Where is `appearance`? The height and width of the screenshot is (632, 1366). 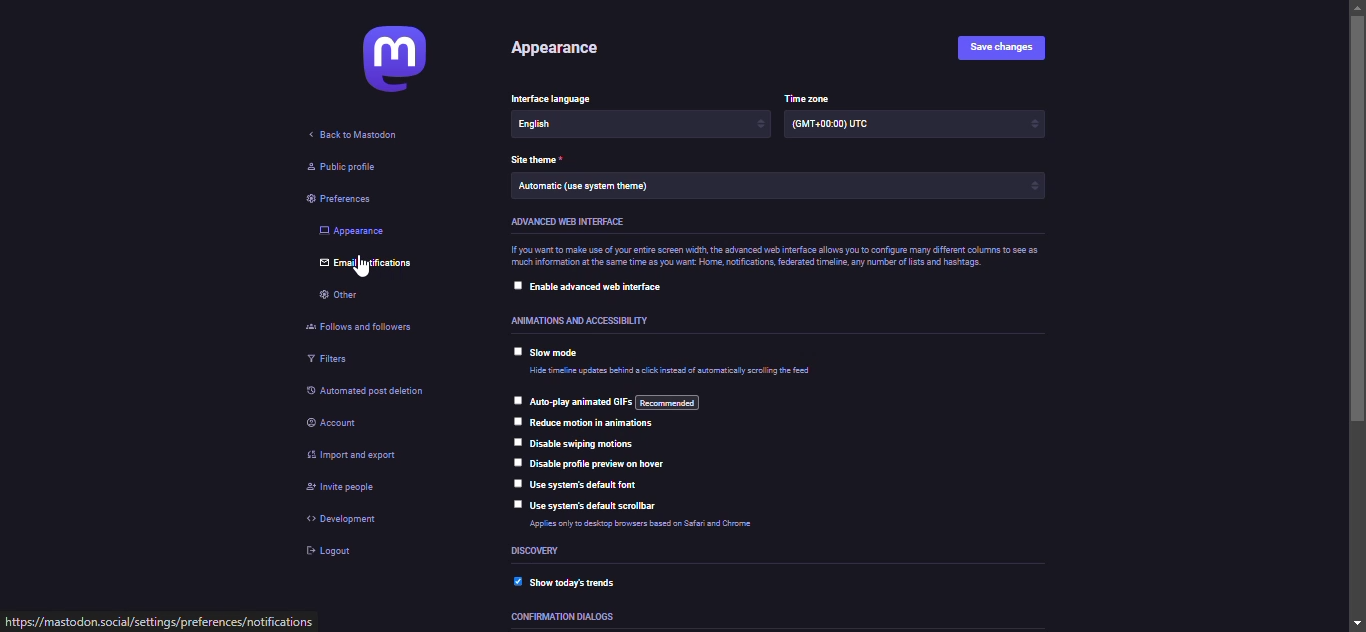
appearance is located at coordinates (353, 231).